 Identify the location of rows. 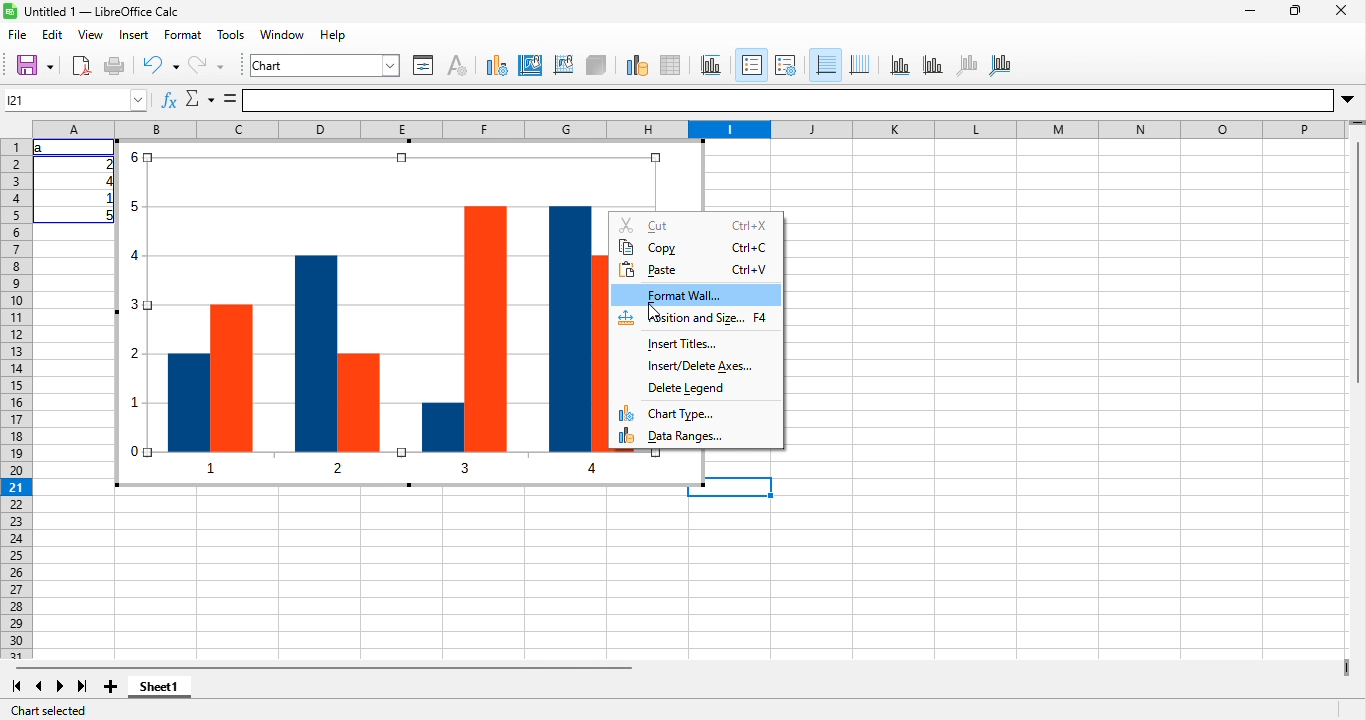
(17, 399).